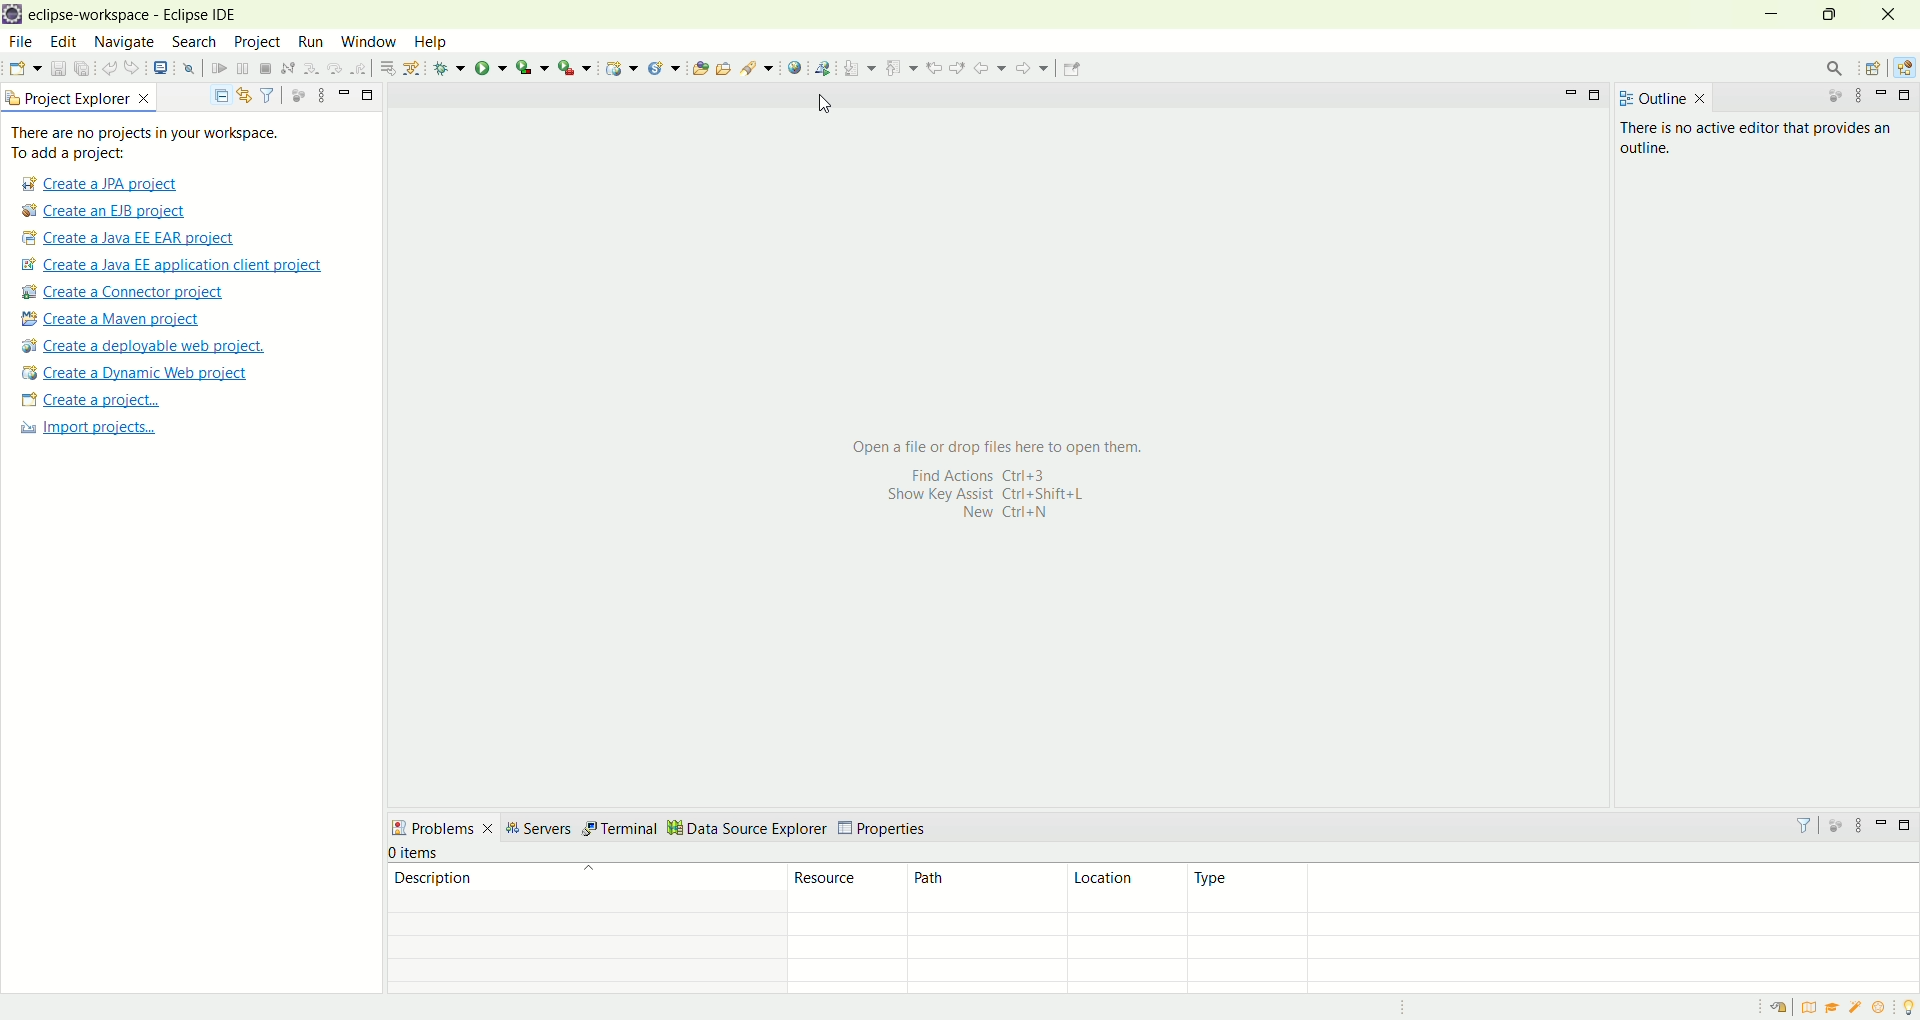 Image resolution: width=1920 pixels, height=1020 pixels. Describe the element at coordinates (245, 95) in the screenshot. I see `link with editor` at that location.